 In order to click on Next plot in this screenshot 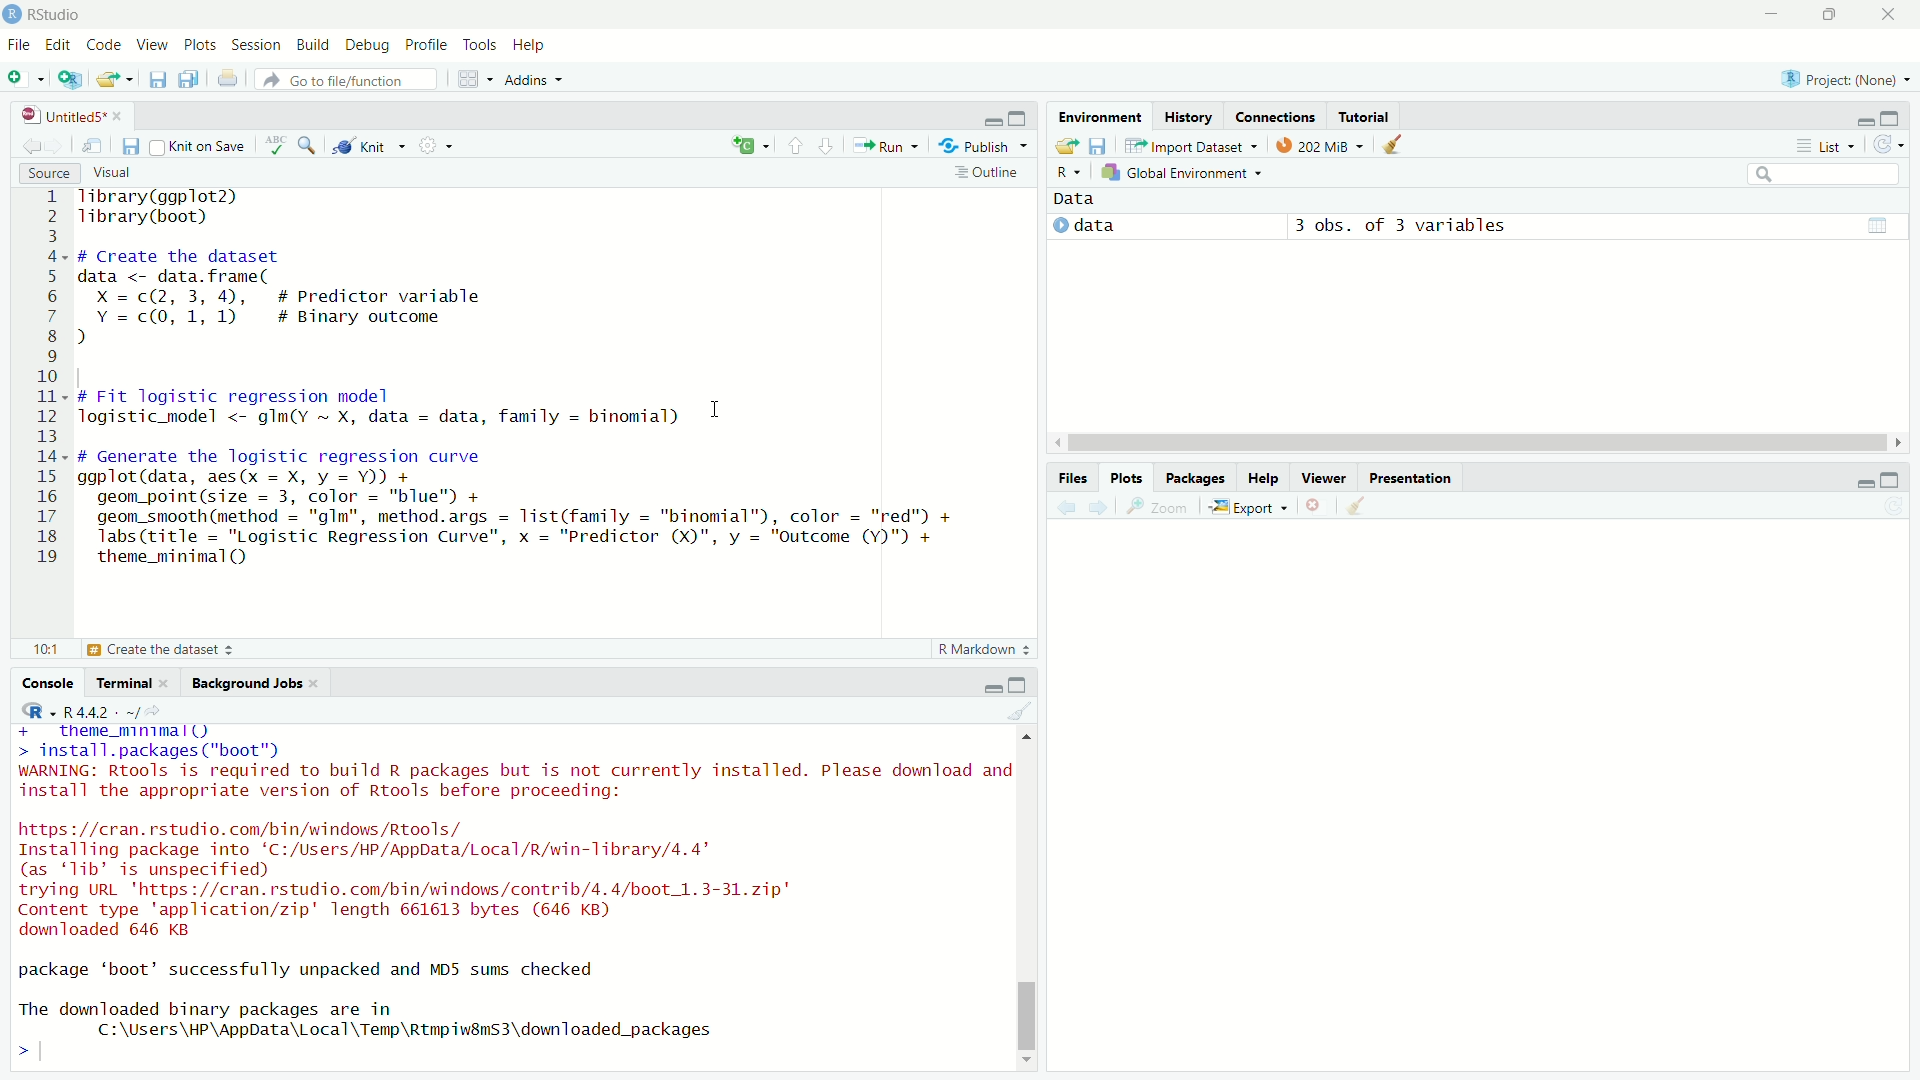, I will do `click(1098, 507)`.